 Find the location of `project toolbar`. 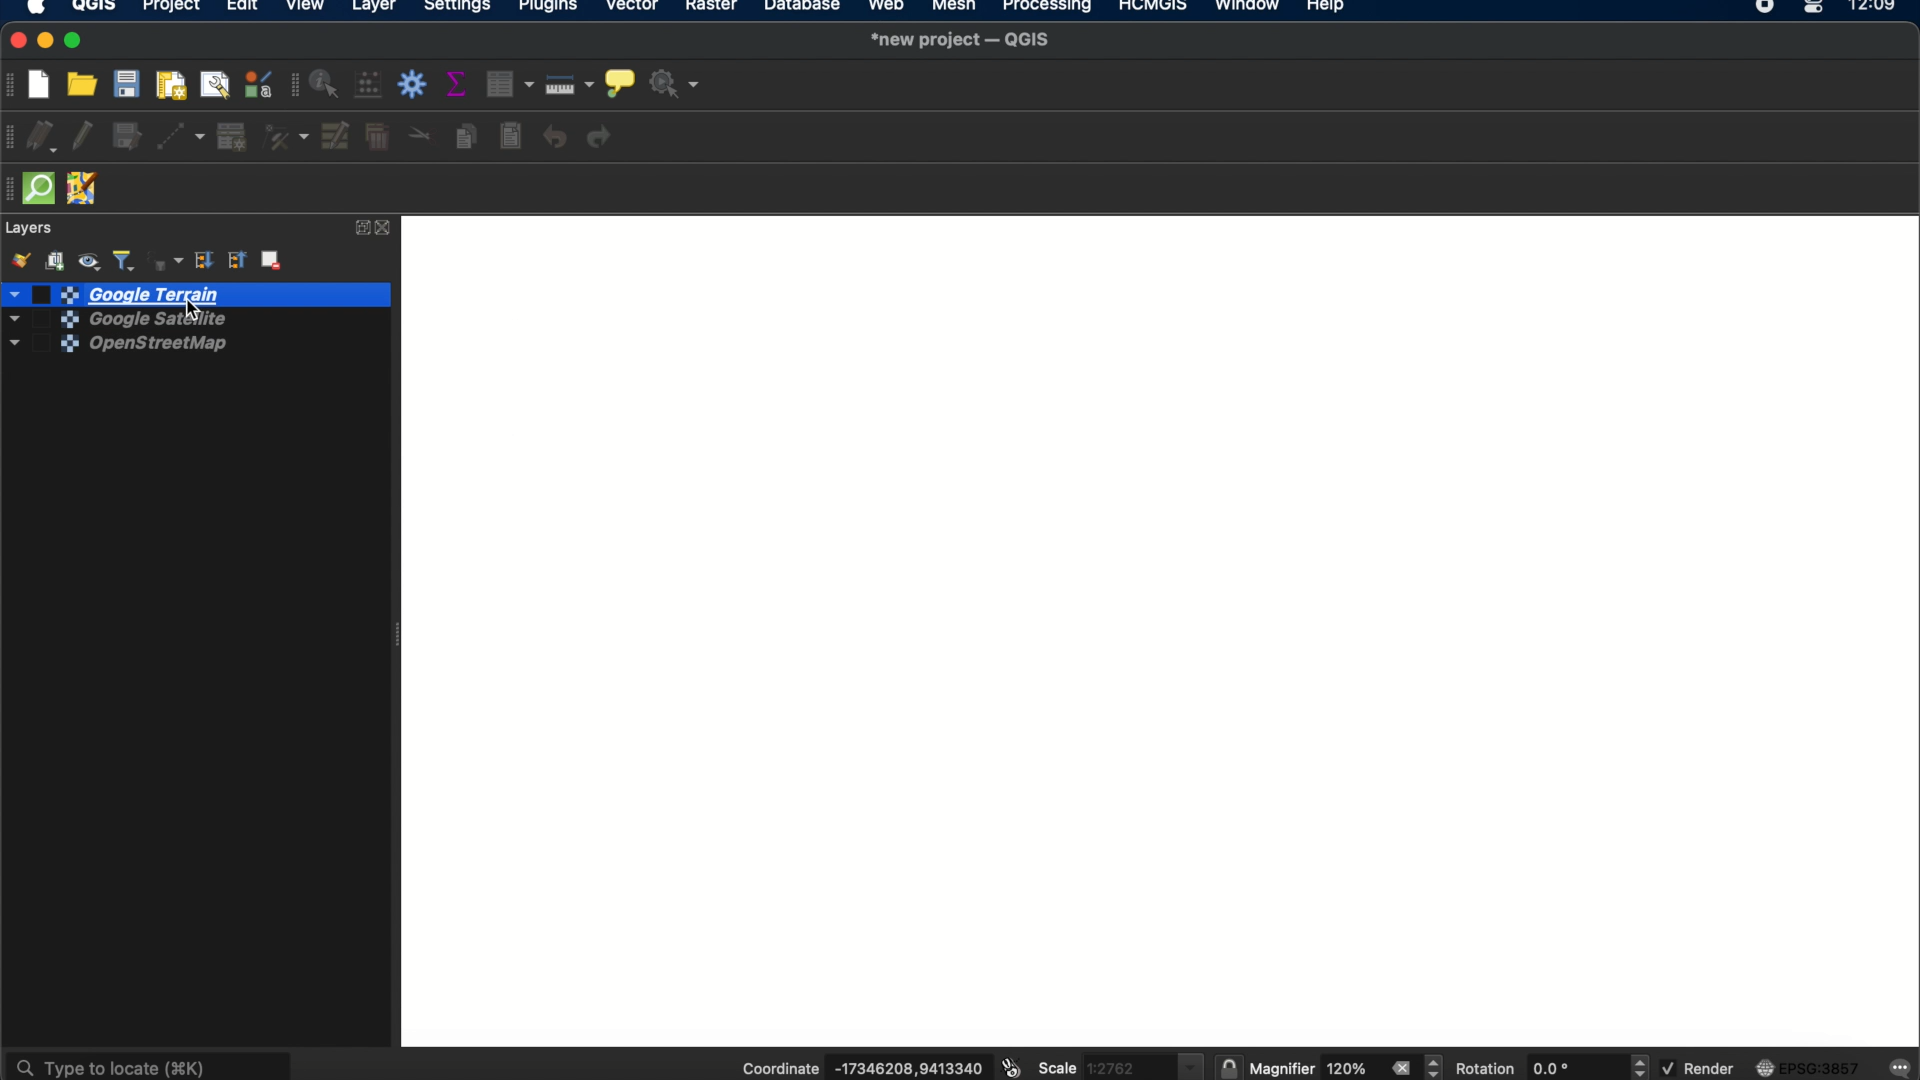

project toolbar is located at coordinates (12, 85).